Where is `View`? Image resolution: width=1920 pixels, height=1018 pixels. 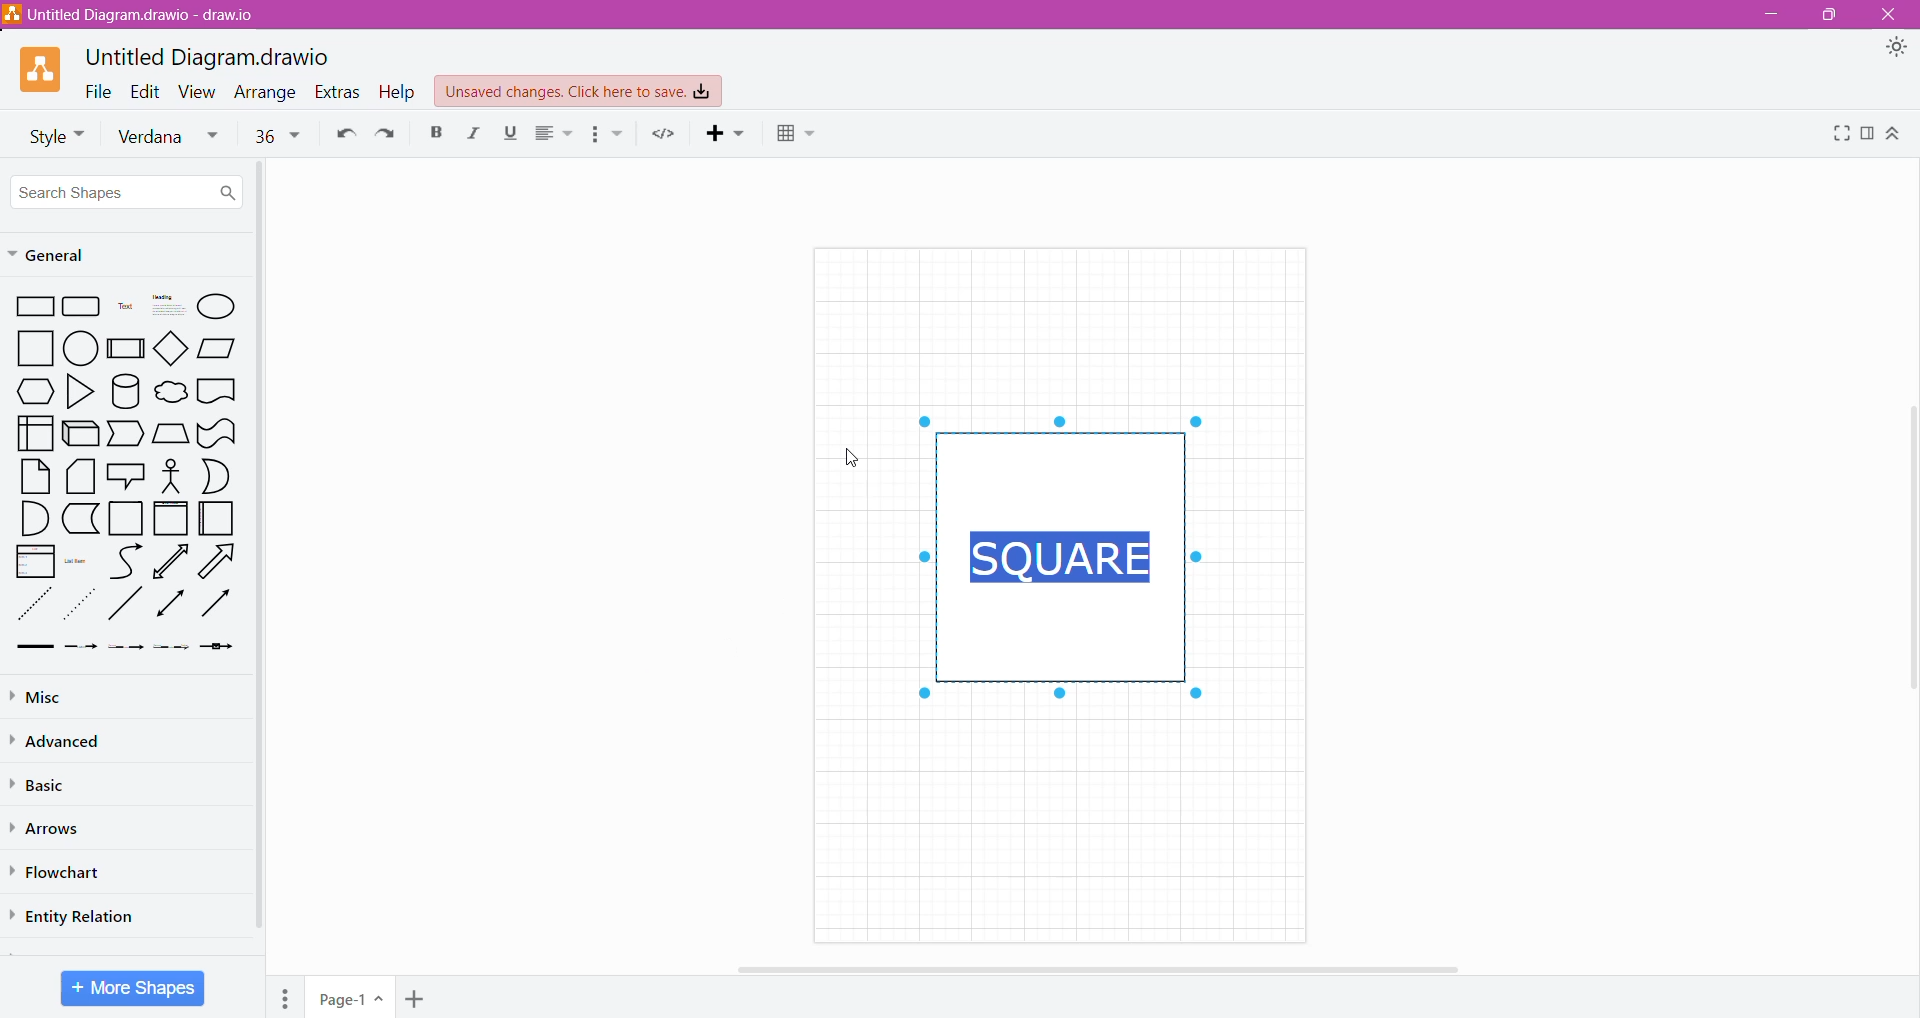 View is located at coordinates (201, 92).